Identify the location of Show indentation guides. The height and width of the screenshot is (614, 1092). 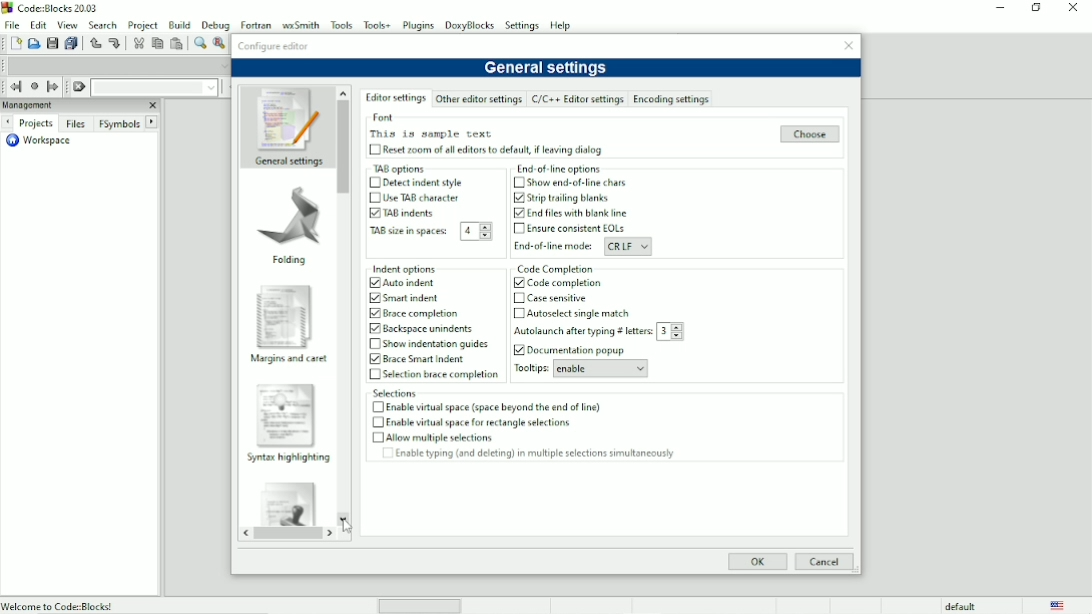
(437, 344).